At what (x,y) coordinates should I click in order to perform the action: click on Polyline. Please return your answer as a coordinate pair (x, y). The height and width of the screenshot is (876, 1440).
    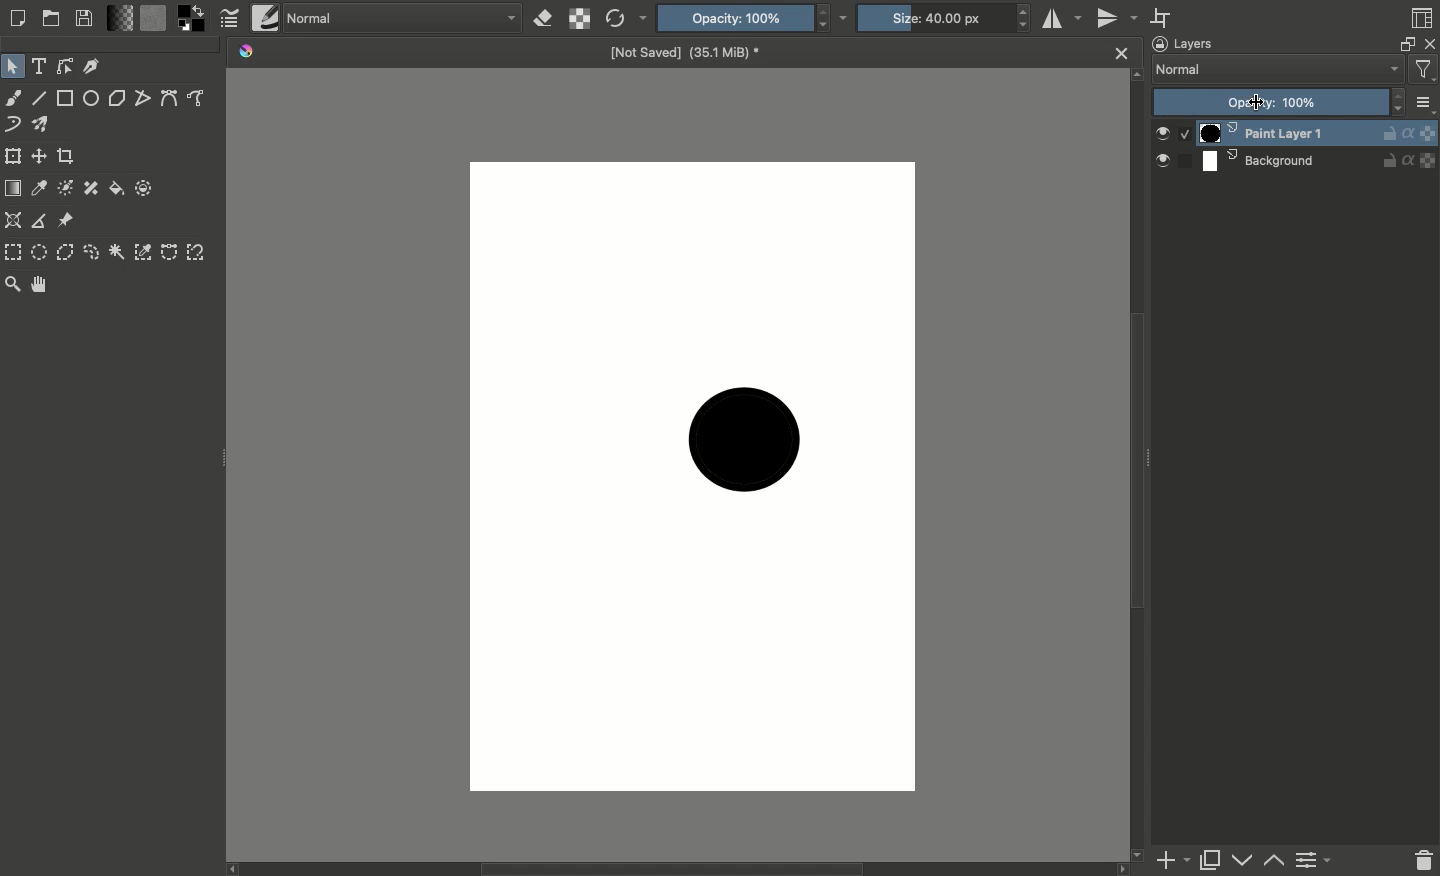
    Looking at the image, I should click on (145, 98).